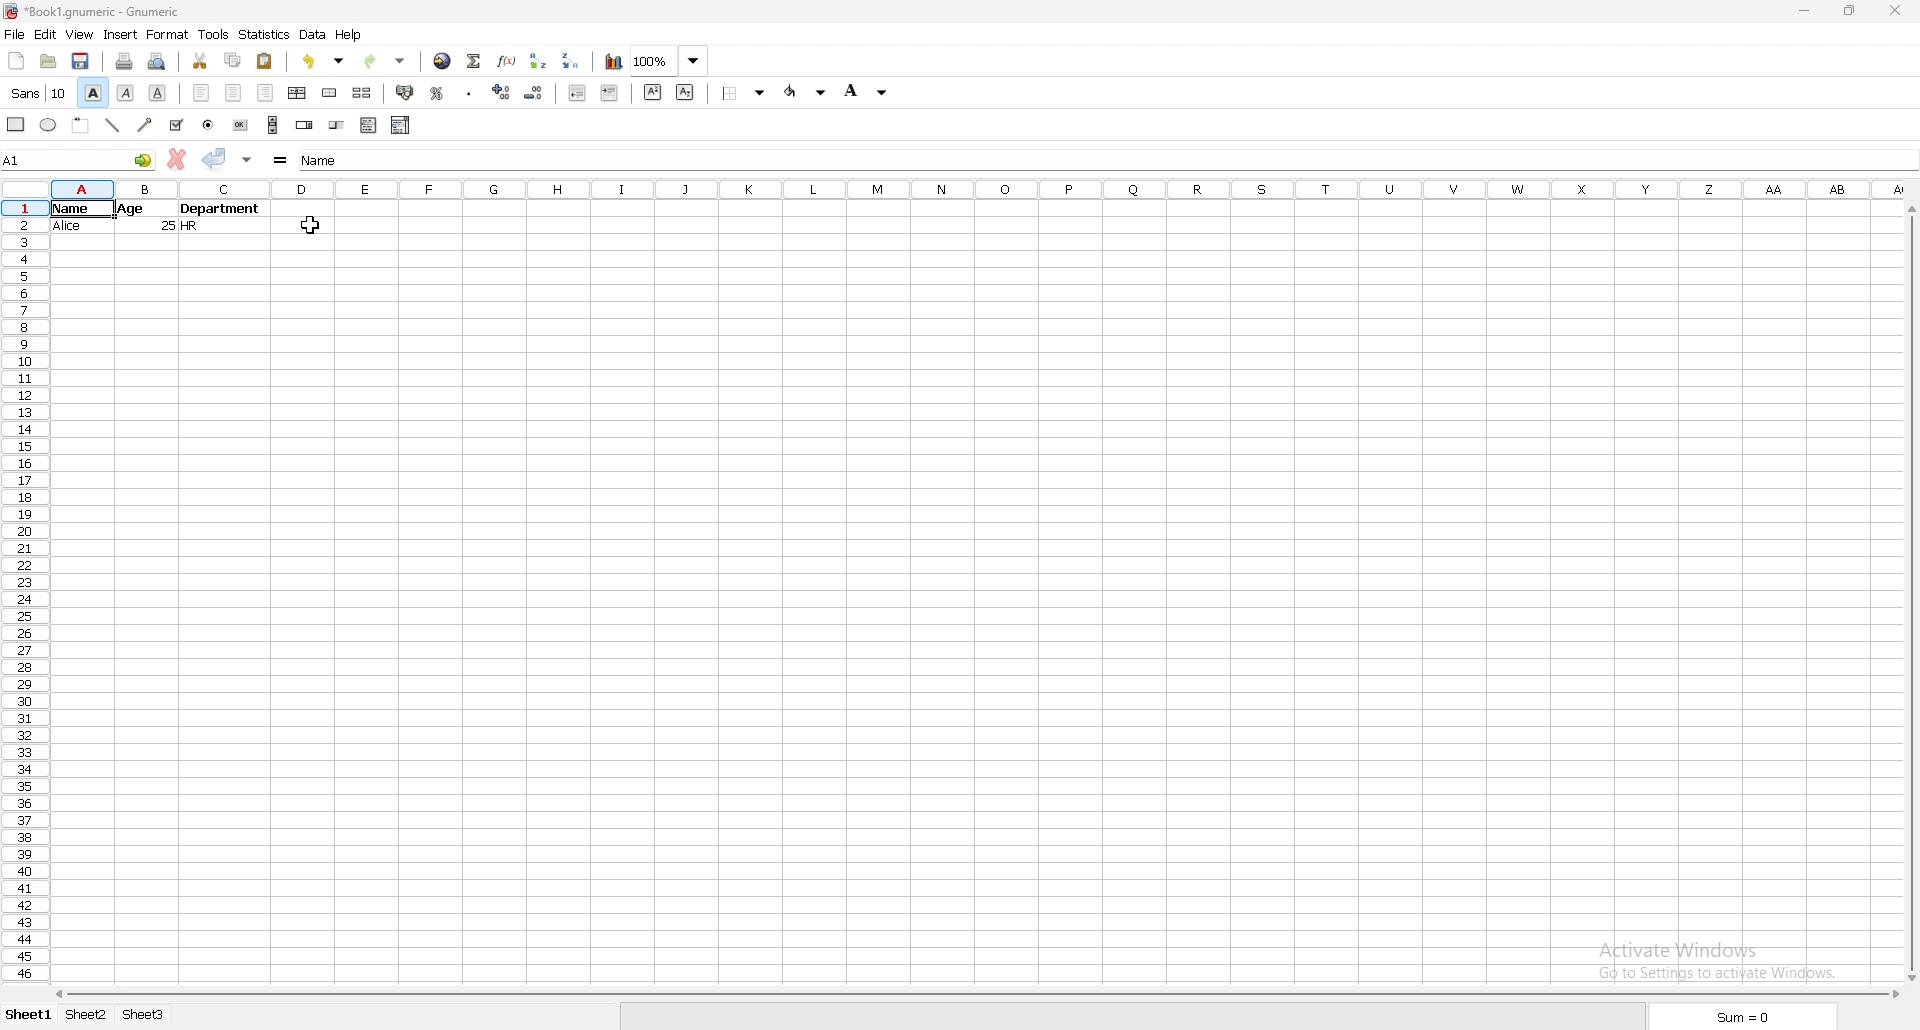 This screenshot has width=1920, height=1030. What do you see at coordinates (571, 60) in the screenshot?
I see `sort descending` at bounding box center [571, 60].